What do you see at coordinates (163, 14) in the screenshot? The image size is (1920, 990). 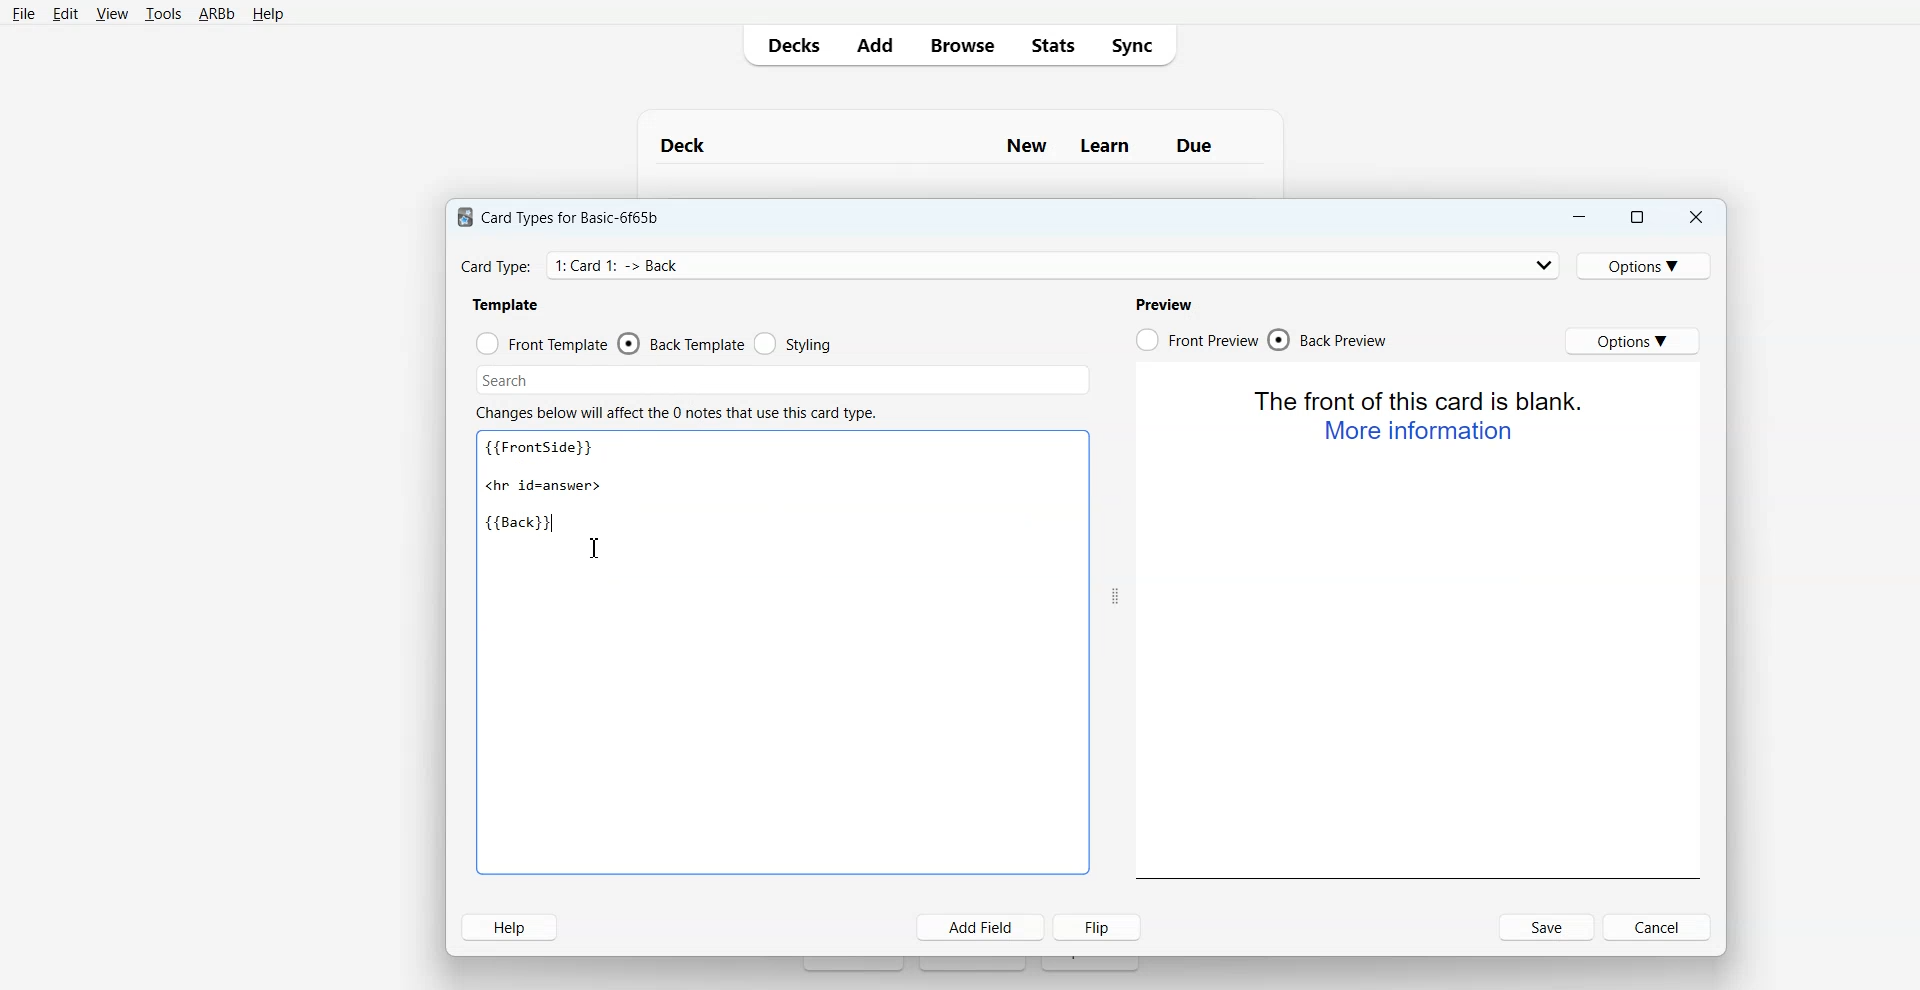 I see `Tools` at bounding box center [163, 14].